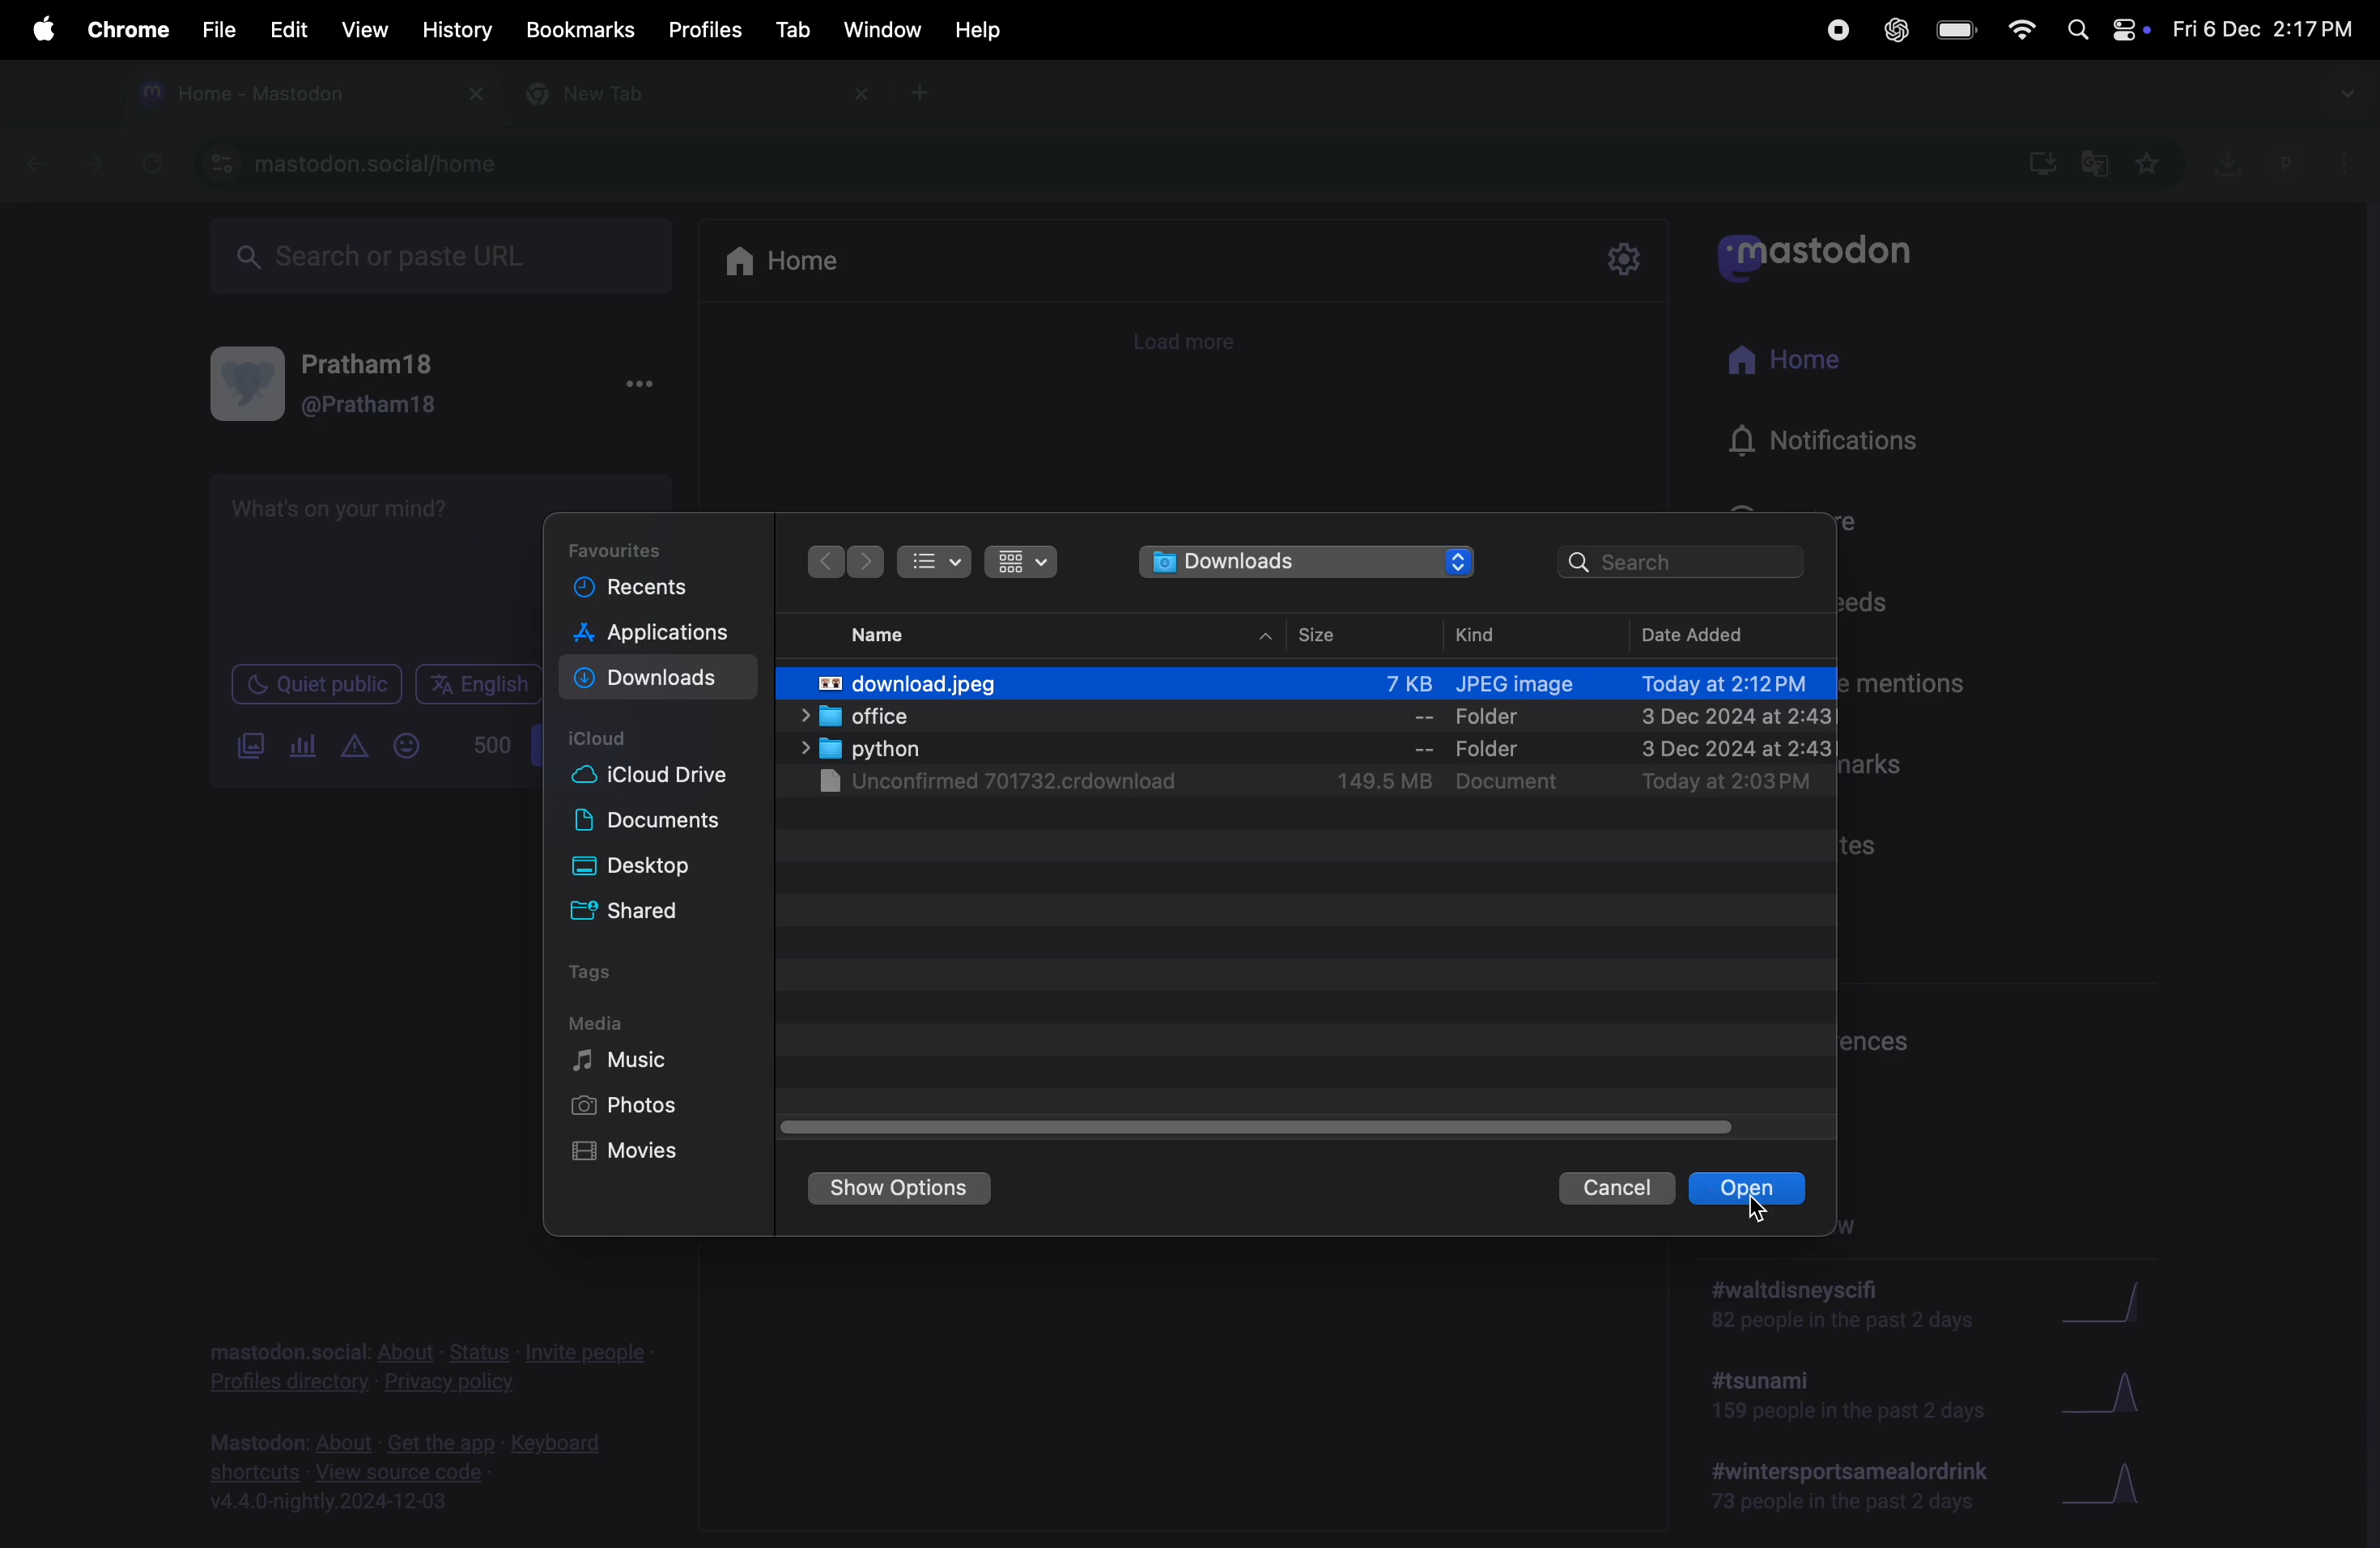  What do you see at coordinates (618, 547) in the screenshot?
I see `Favourites` at bounding box center [618, 547].